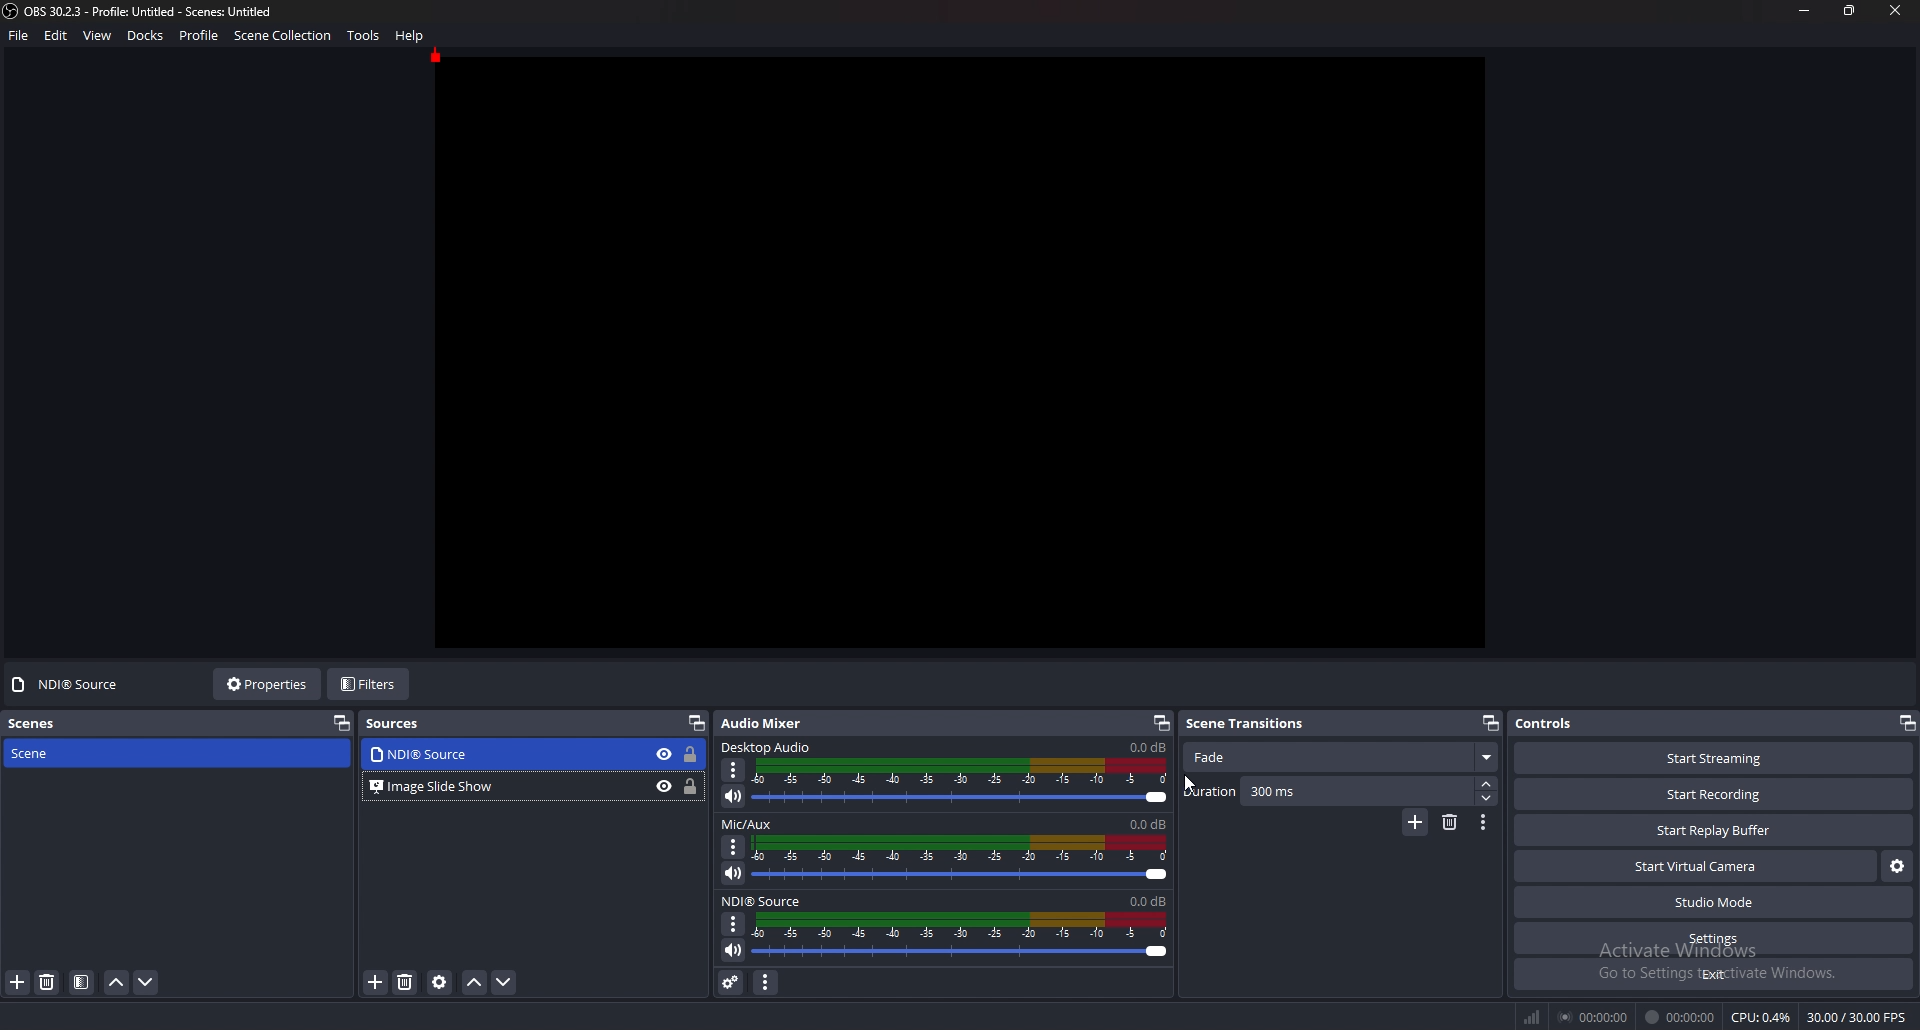 The width and height of the screenshot is (1920, 1030). What do you see at coordinates (664, 755) in the screenshot?
I see `hide` at bounding box center [664, 755].